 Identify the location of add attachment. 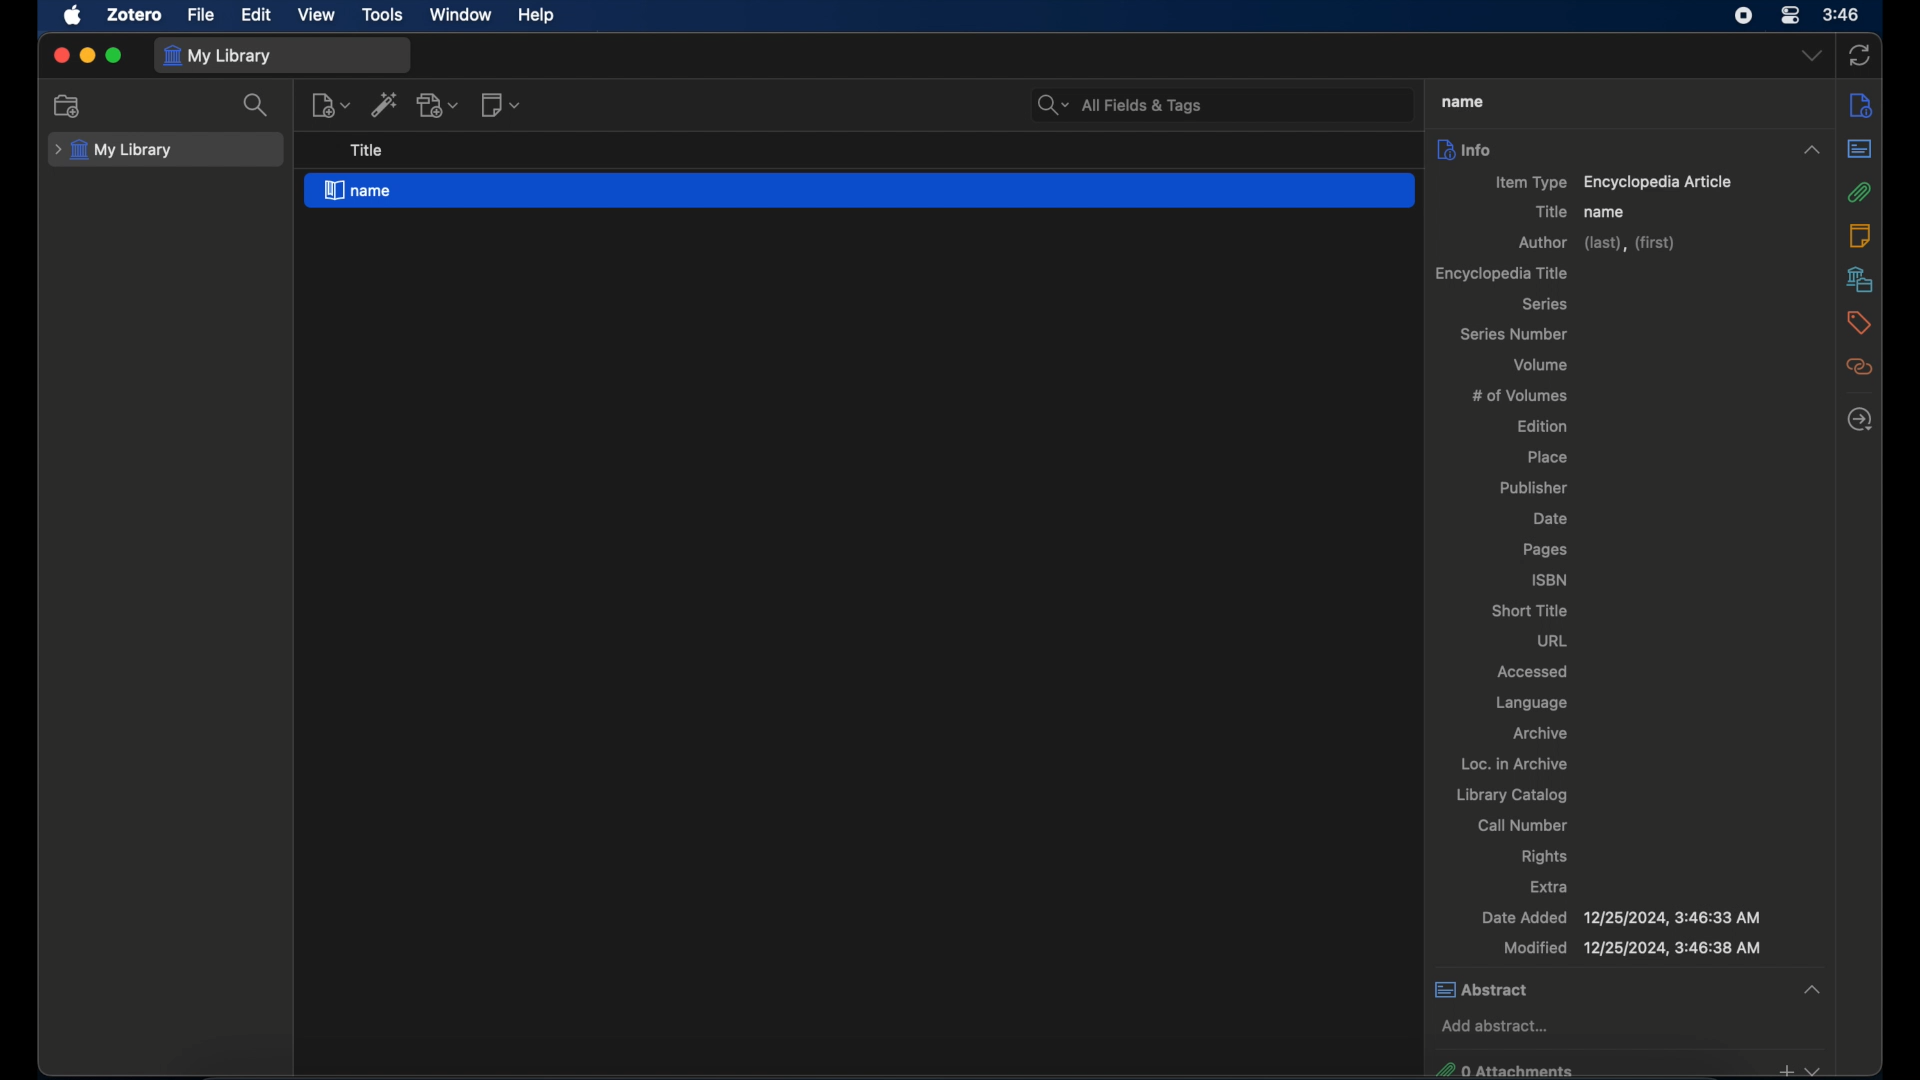
(438, 105).